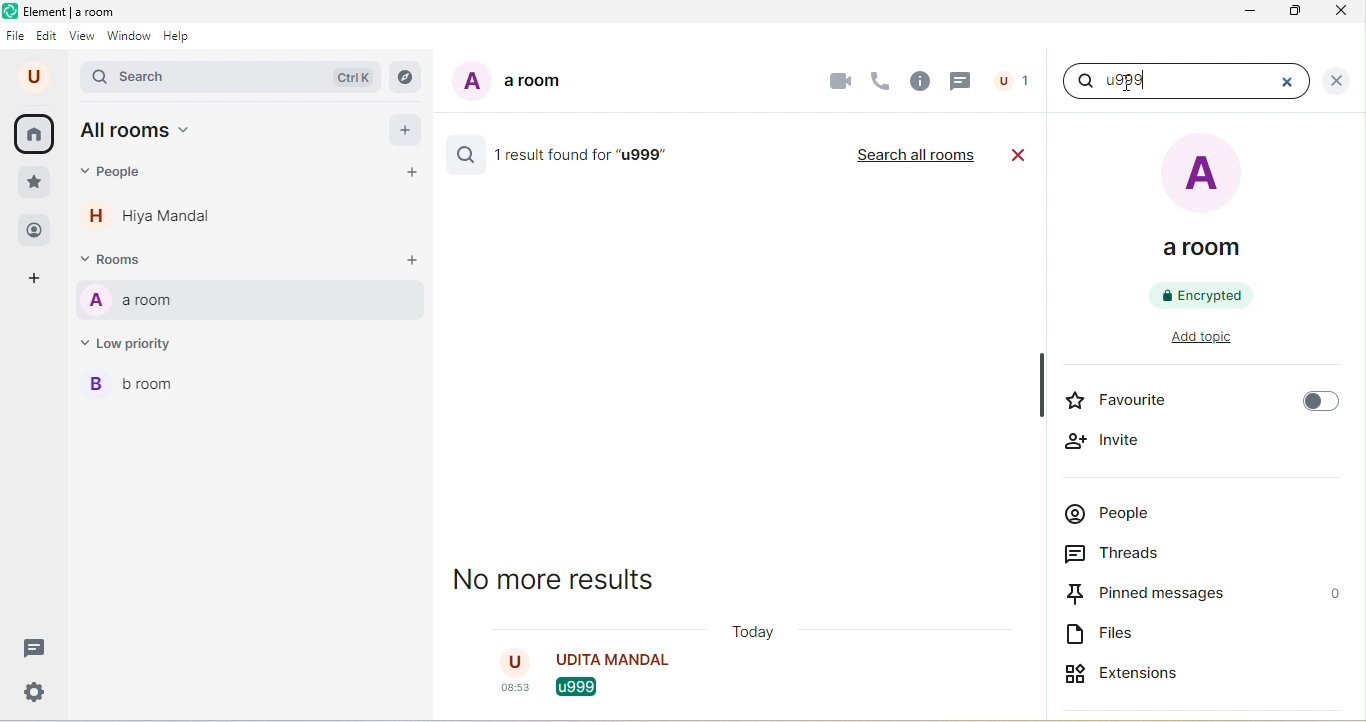 The image size is (1366, 722). Describe the element at coordinates (42, 280) in the screenshot. I see `create a space` at that location.